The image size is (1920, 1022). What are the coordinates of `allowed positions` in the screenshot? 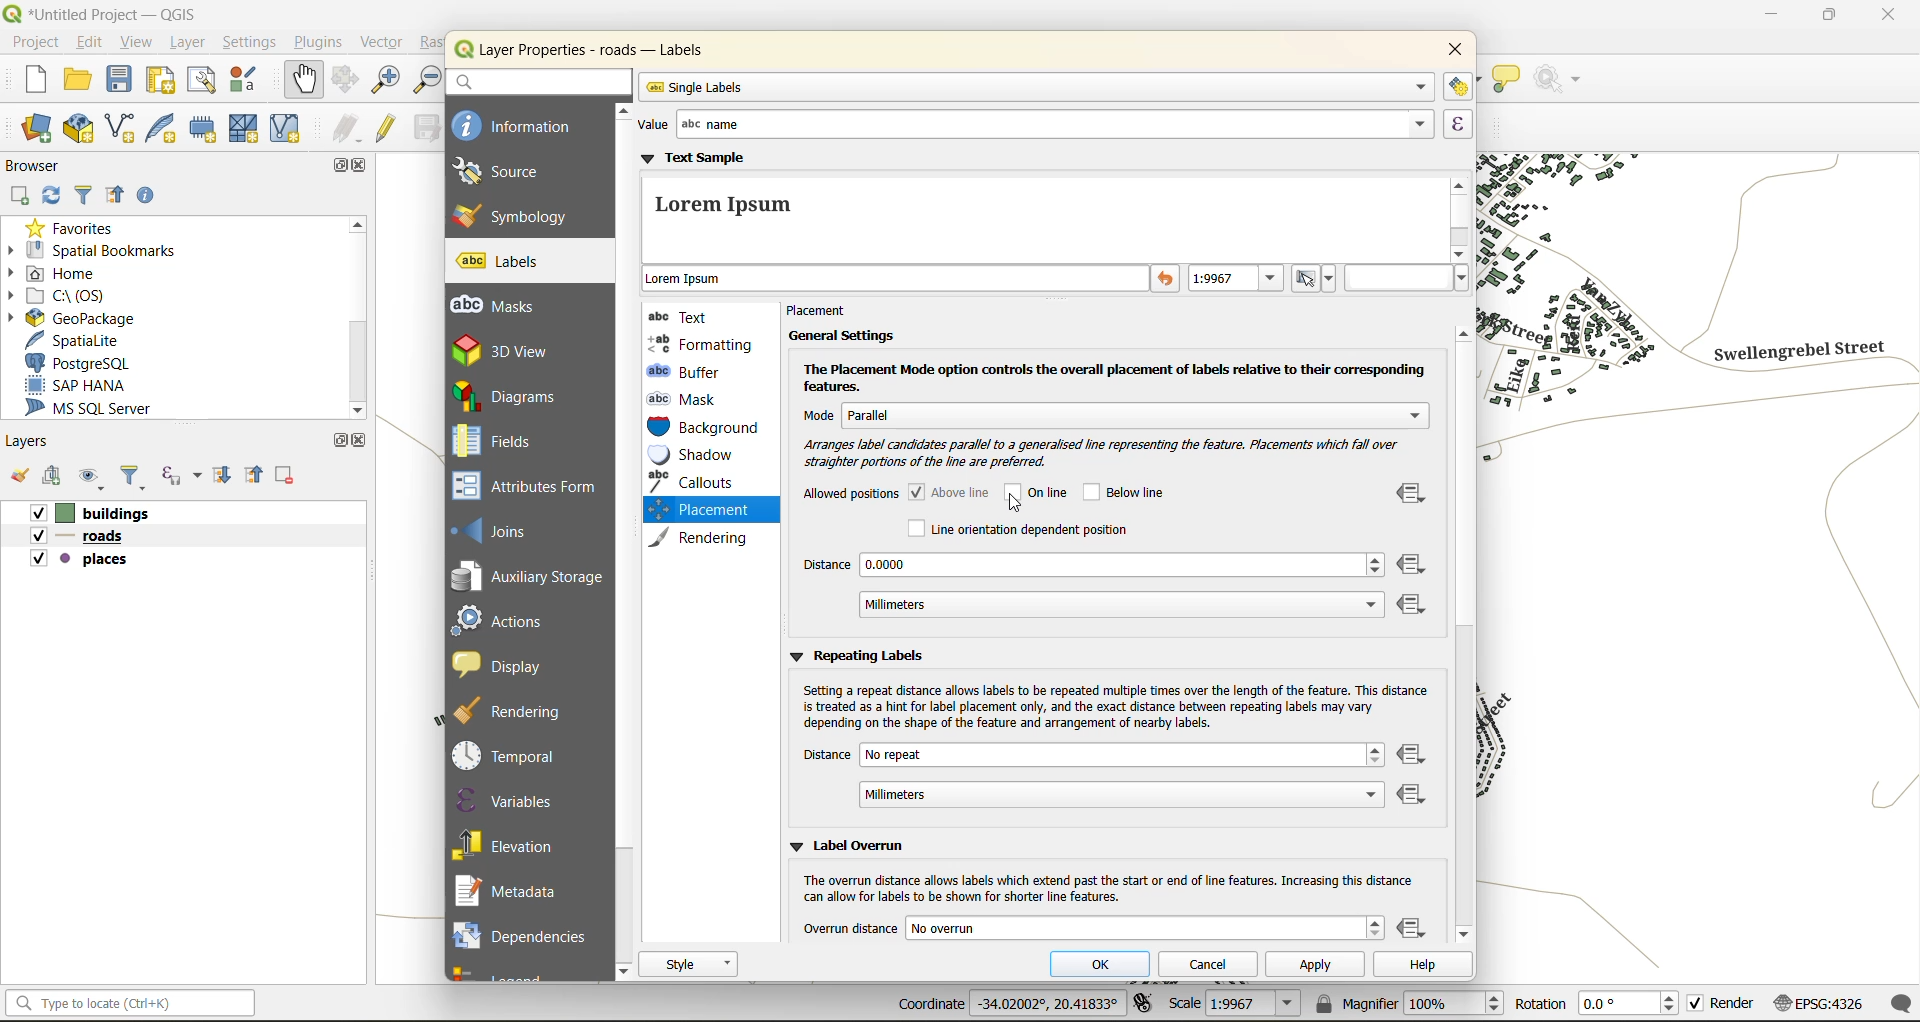 It's located at (849, 496).